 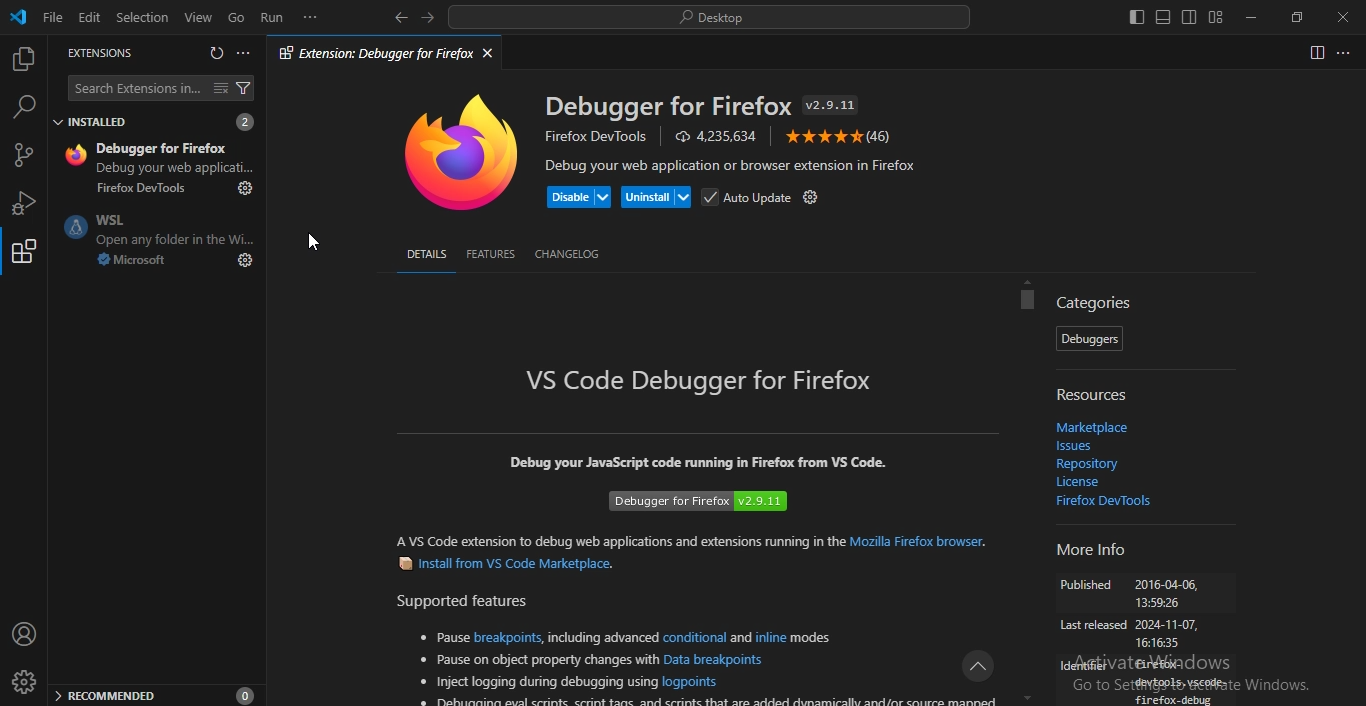 I want to click on Mozilla Firefox browser., so click(x=917, y=539).